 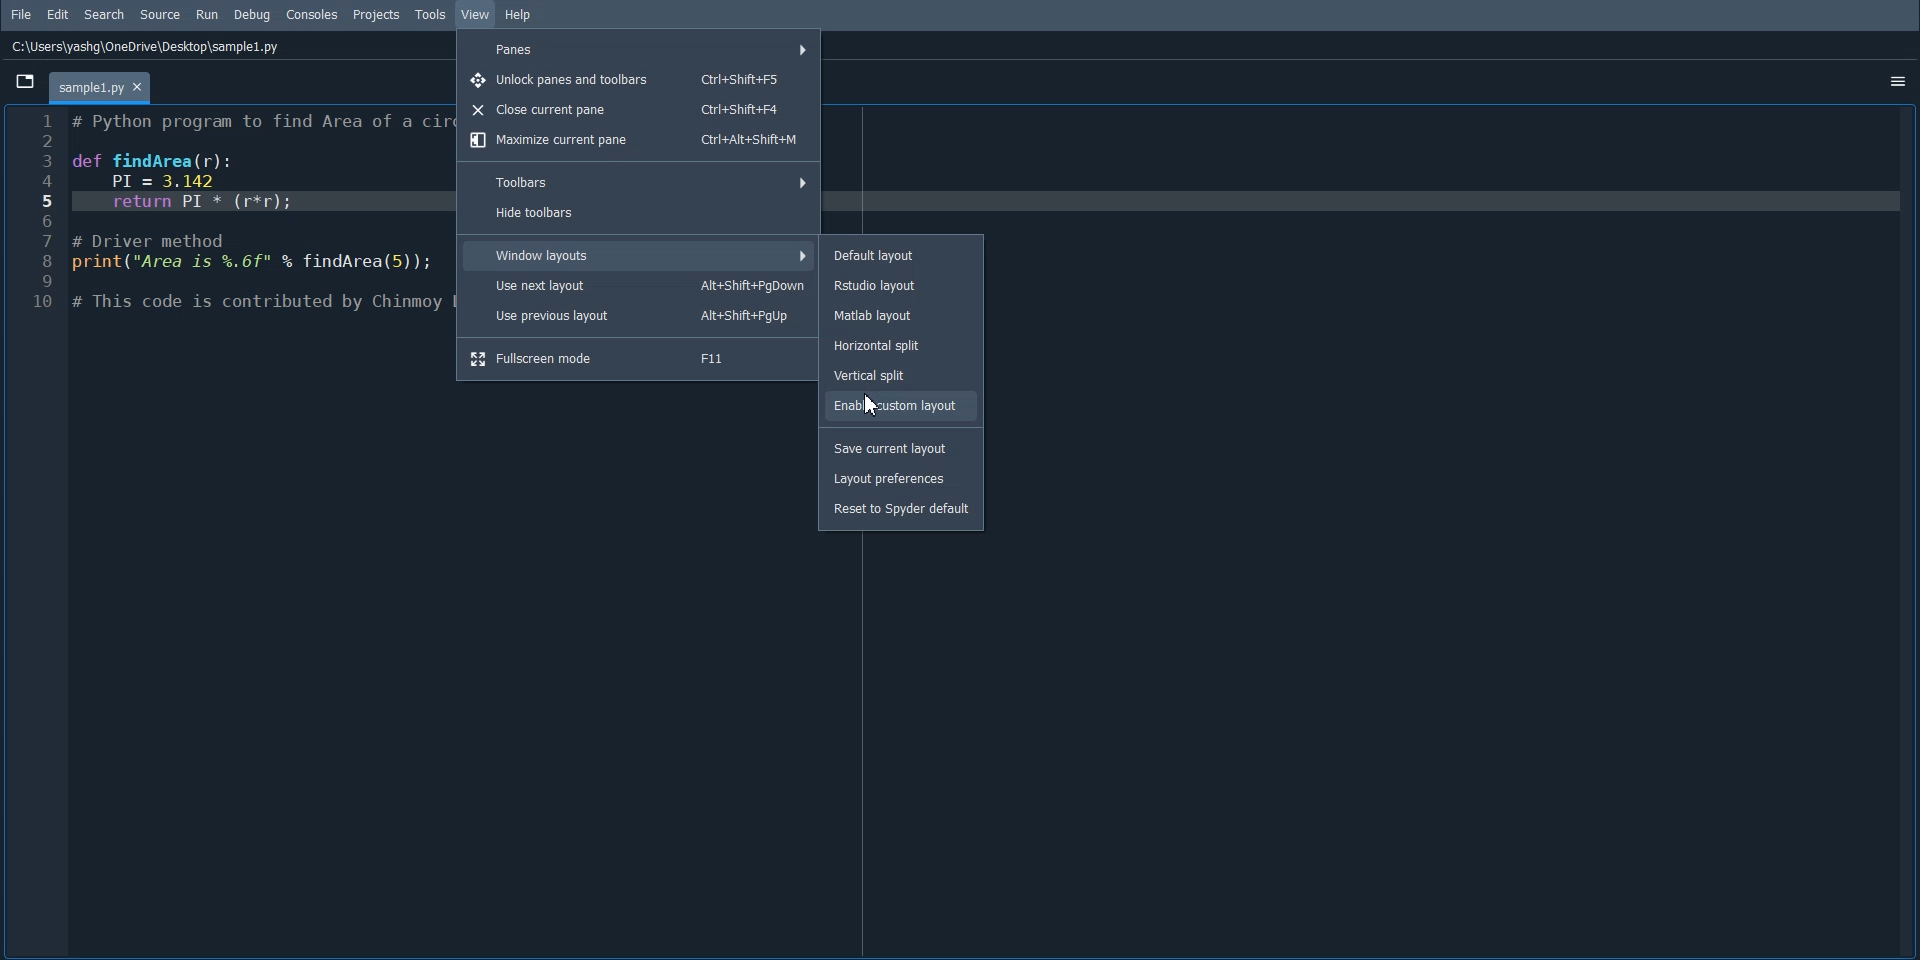 I want to click on Vertical split, so click(x=901, y=374).